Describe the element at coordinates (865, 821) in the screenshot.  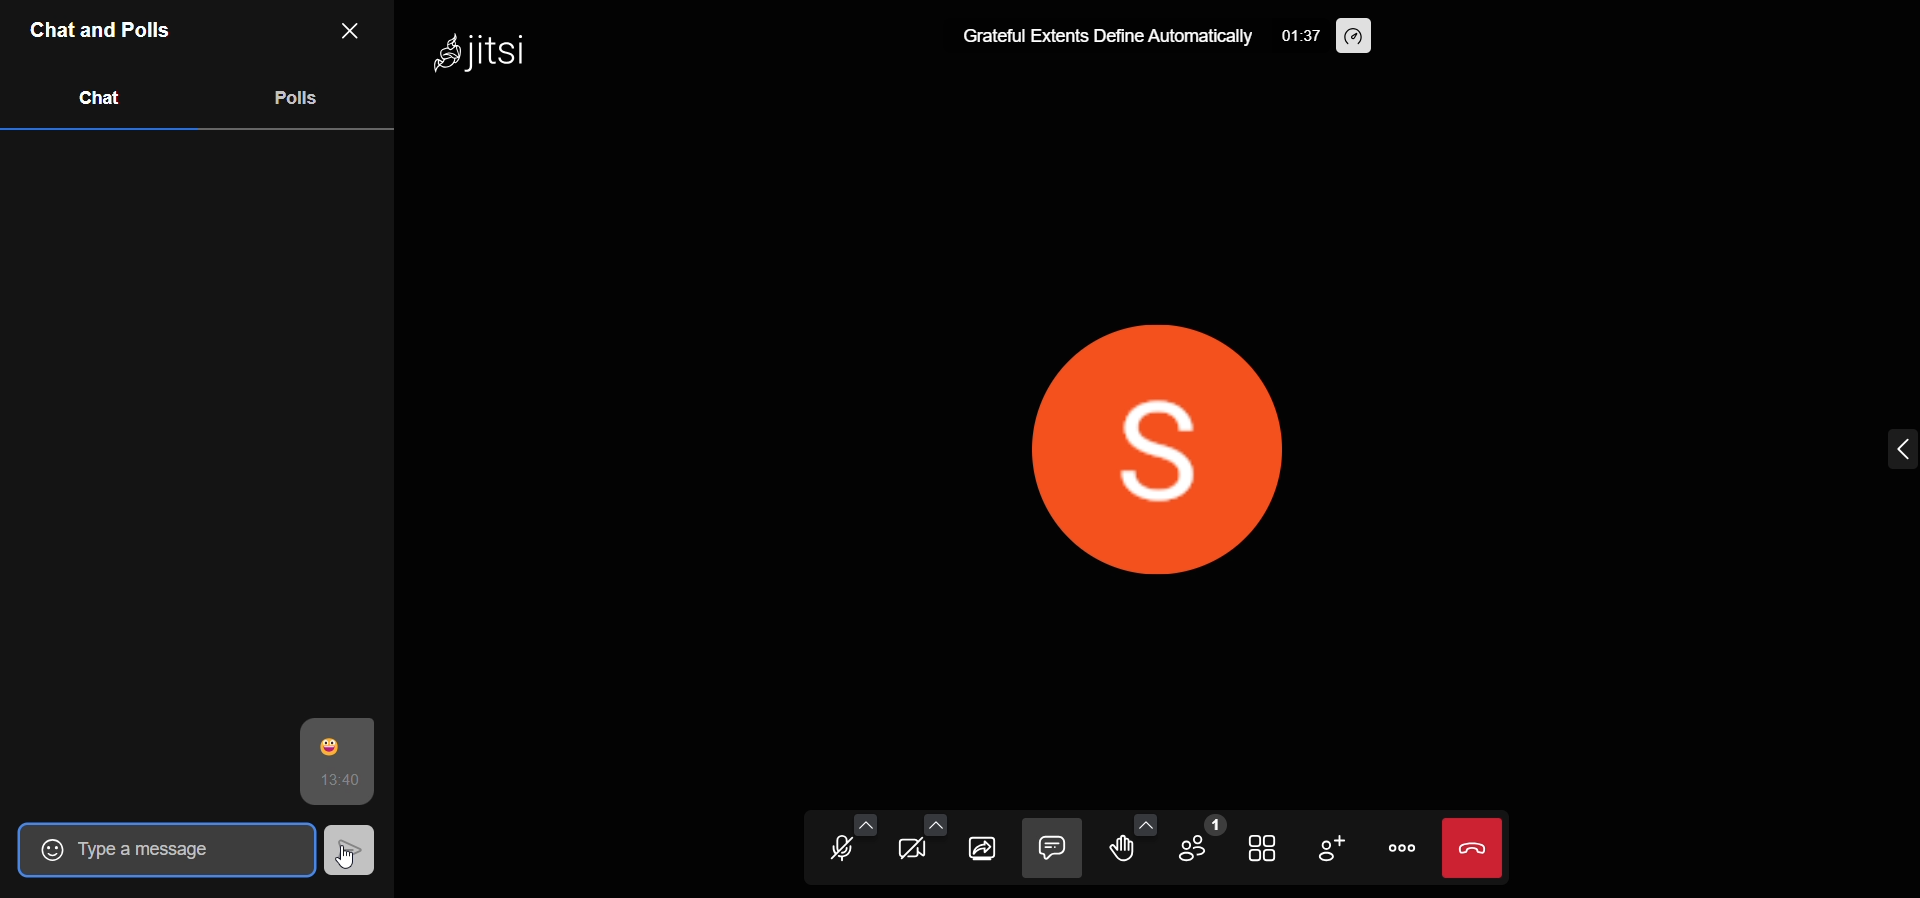
I see `audio setting` at that location.